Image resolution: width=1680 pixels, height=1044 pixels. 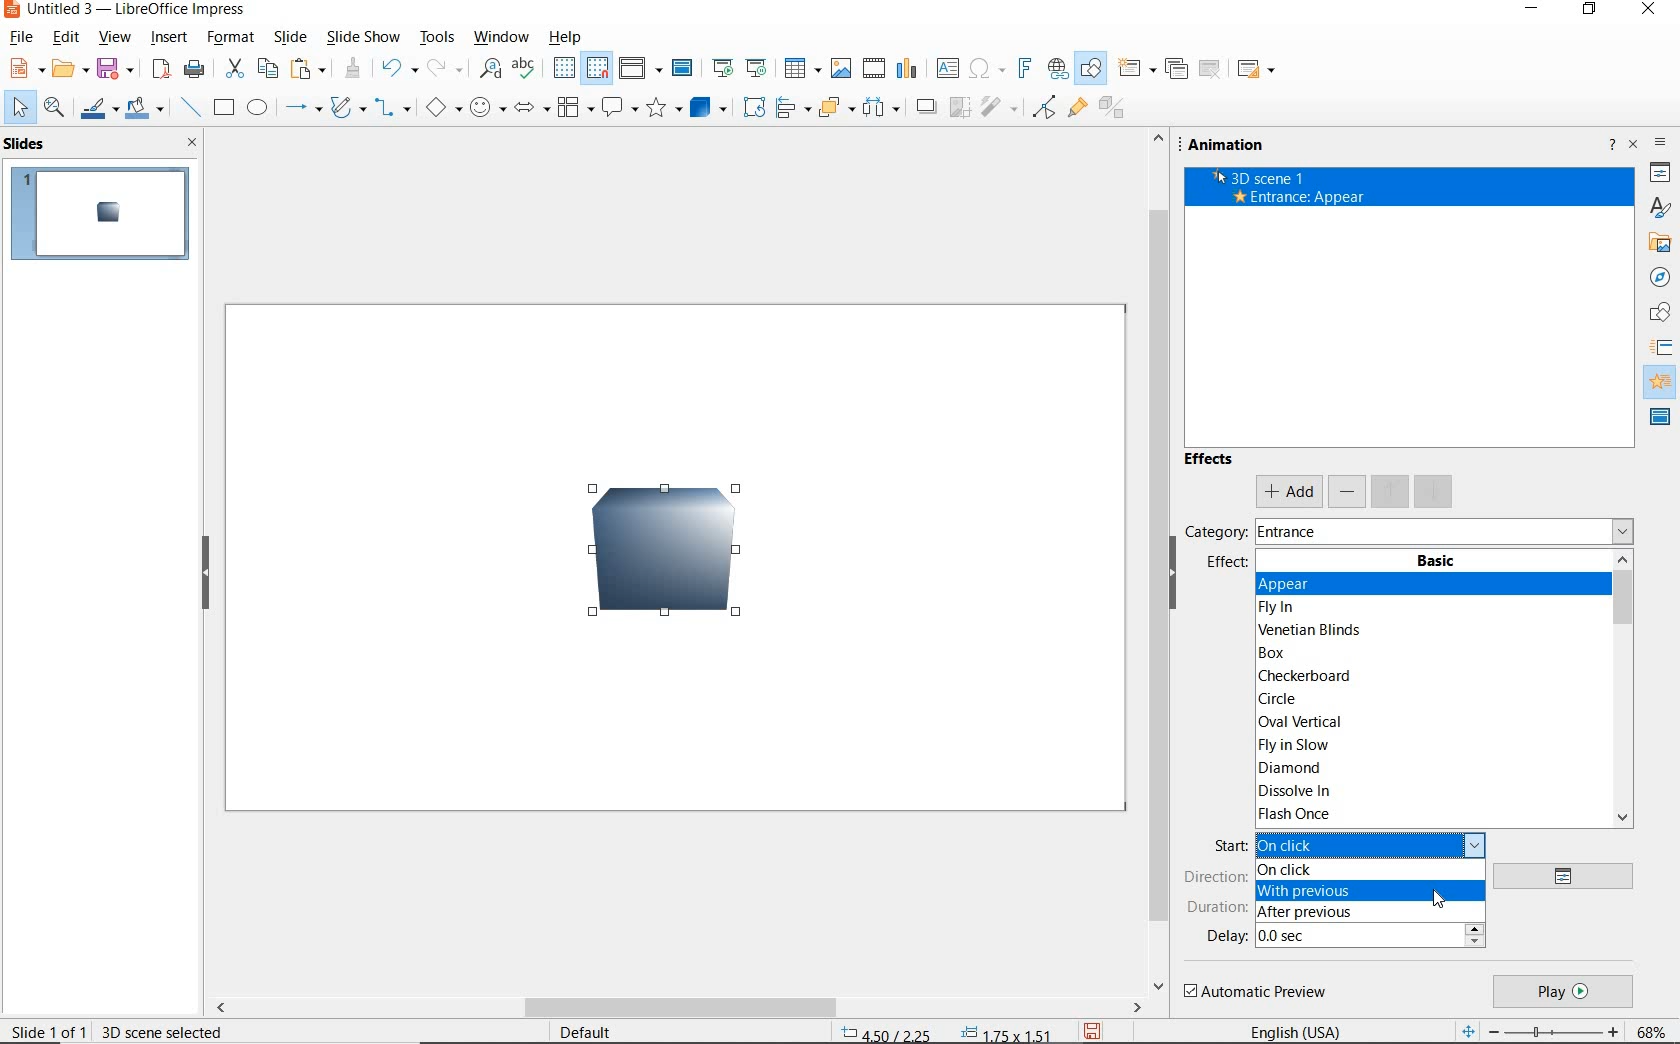 What do you see at coordinates (1181, 584) in the screenshot?
I see `HIDE` at bounding box center [1181, 584].